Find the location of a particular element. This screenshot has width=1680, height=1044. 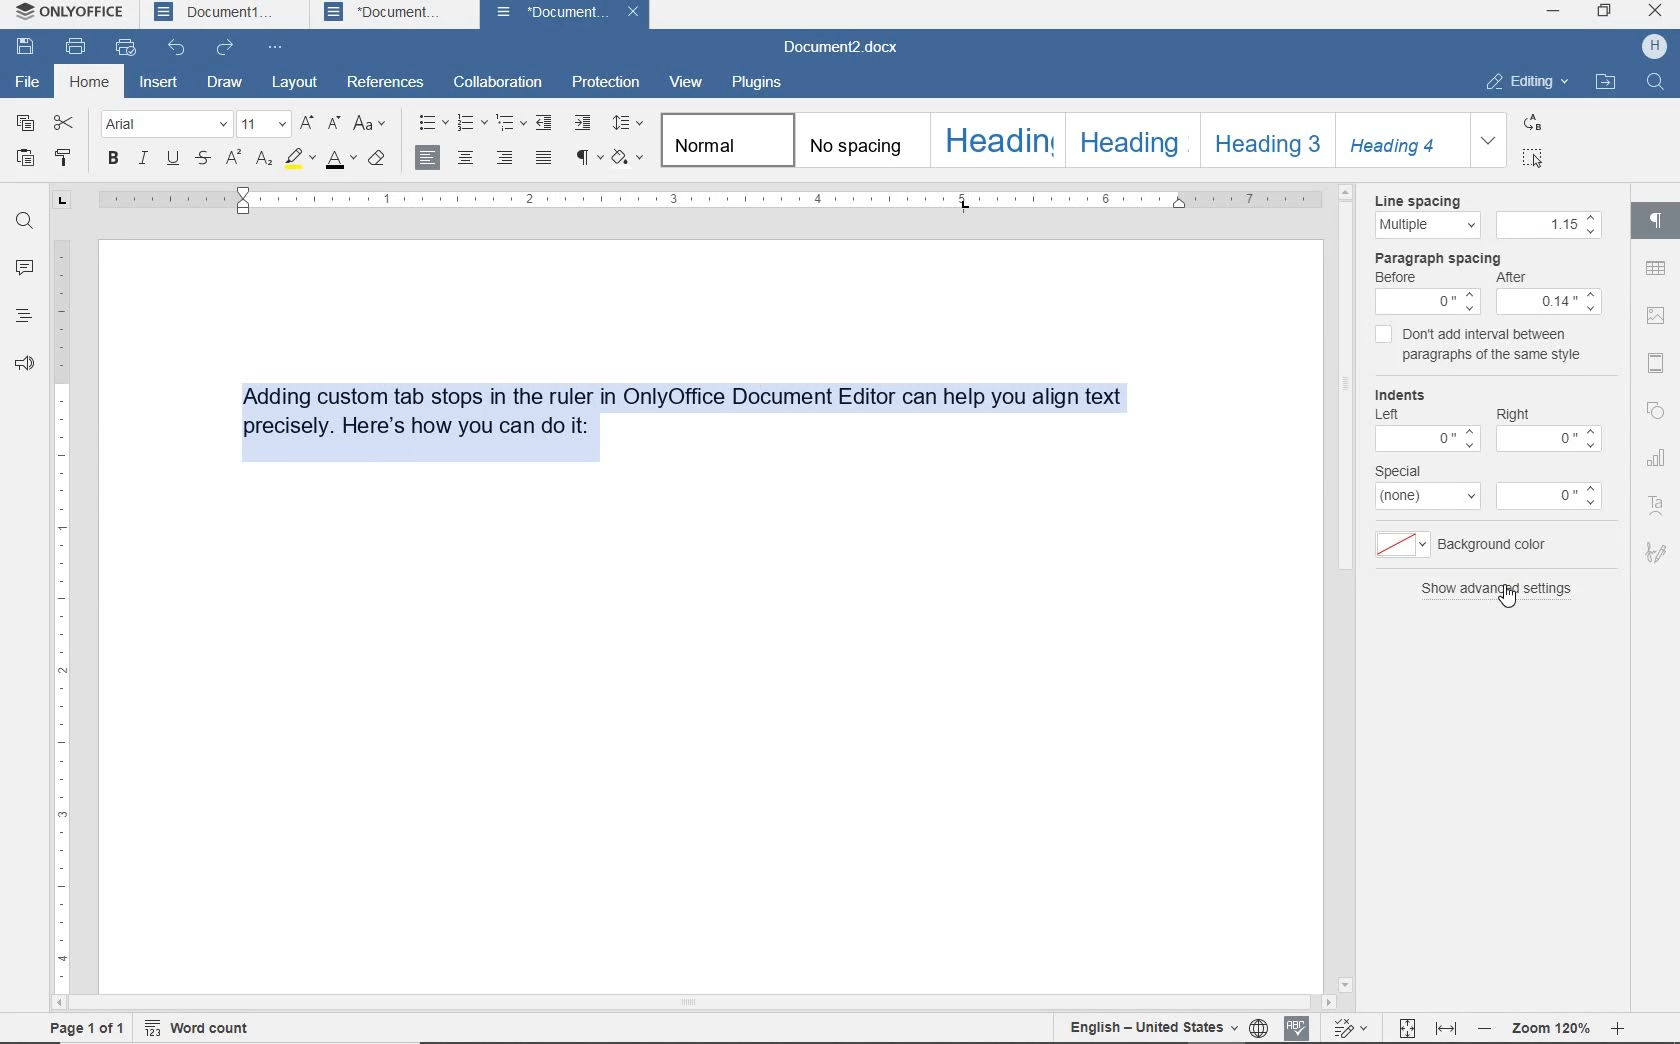

document name is located at coordinates (847, 48).